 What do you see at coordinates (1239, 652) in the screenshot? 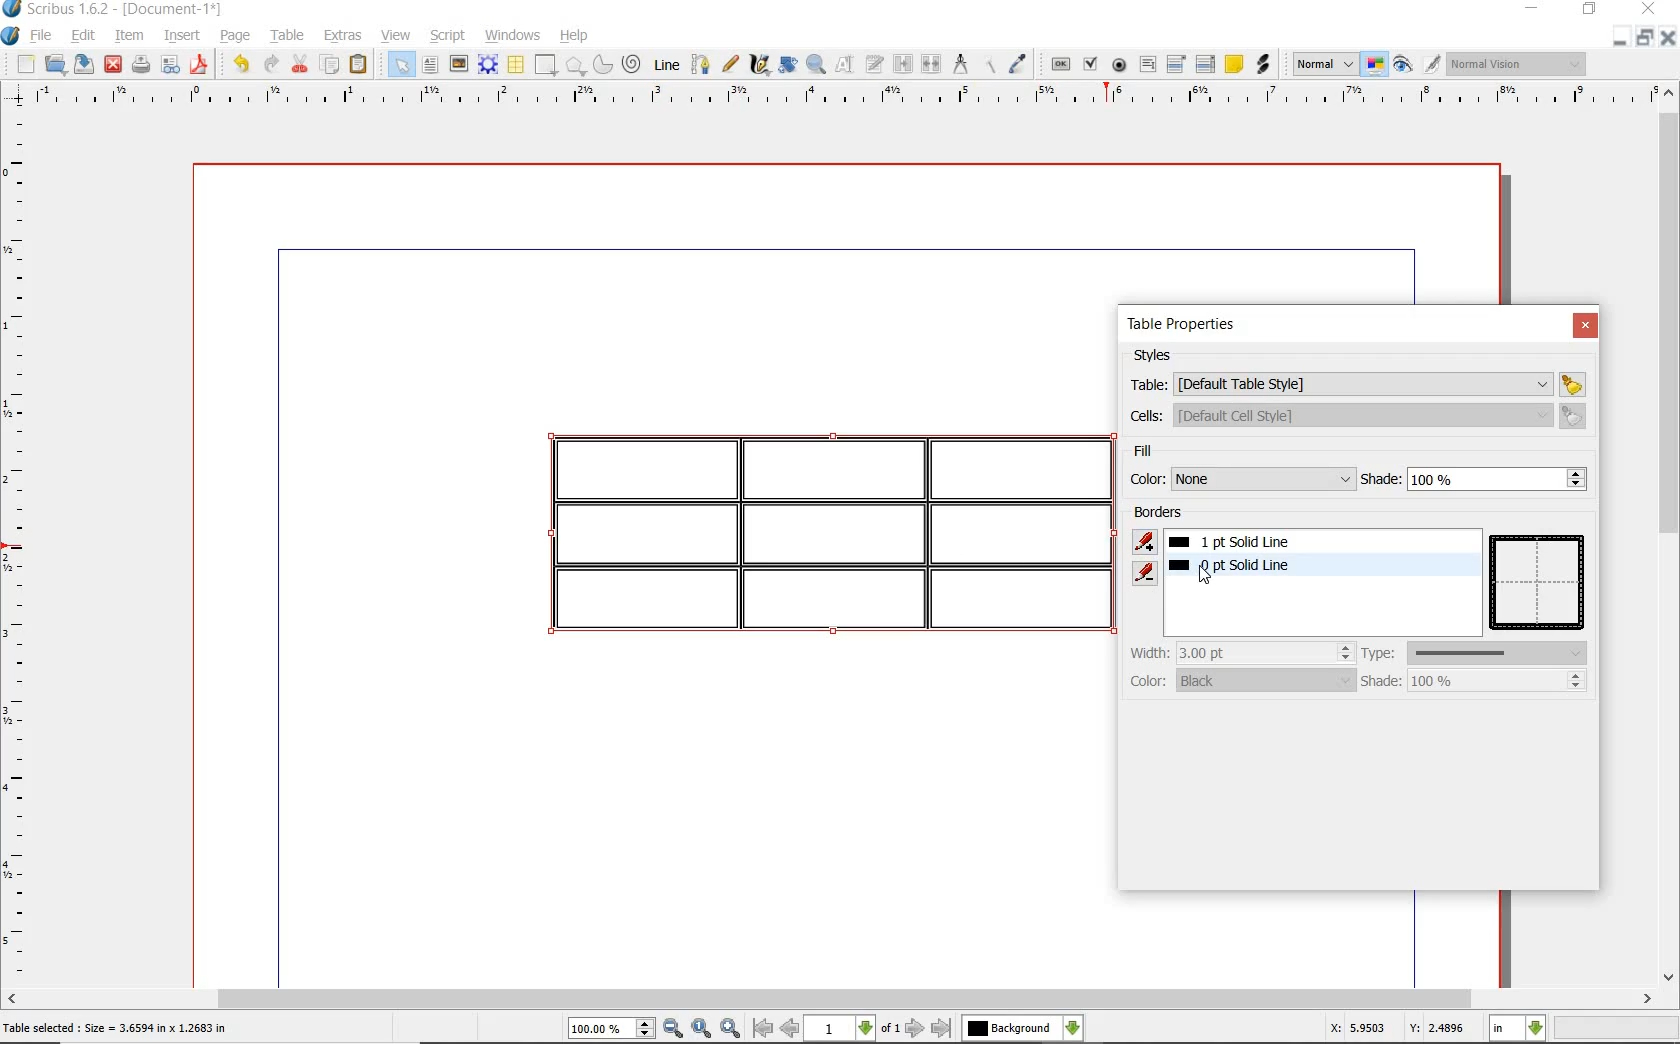
I see `width` at bounding box center [1239, 652].